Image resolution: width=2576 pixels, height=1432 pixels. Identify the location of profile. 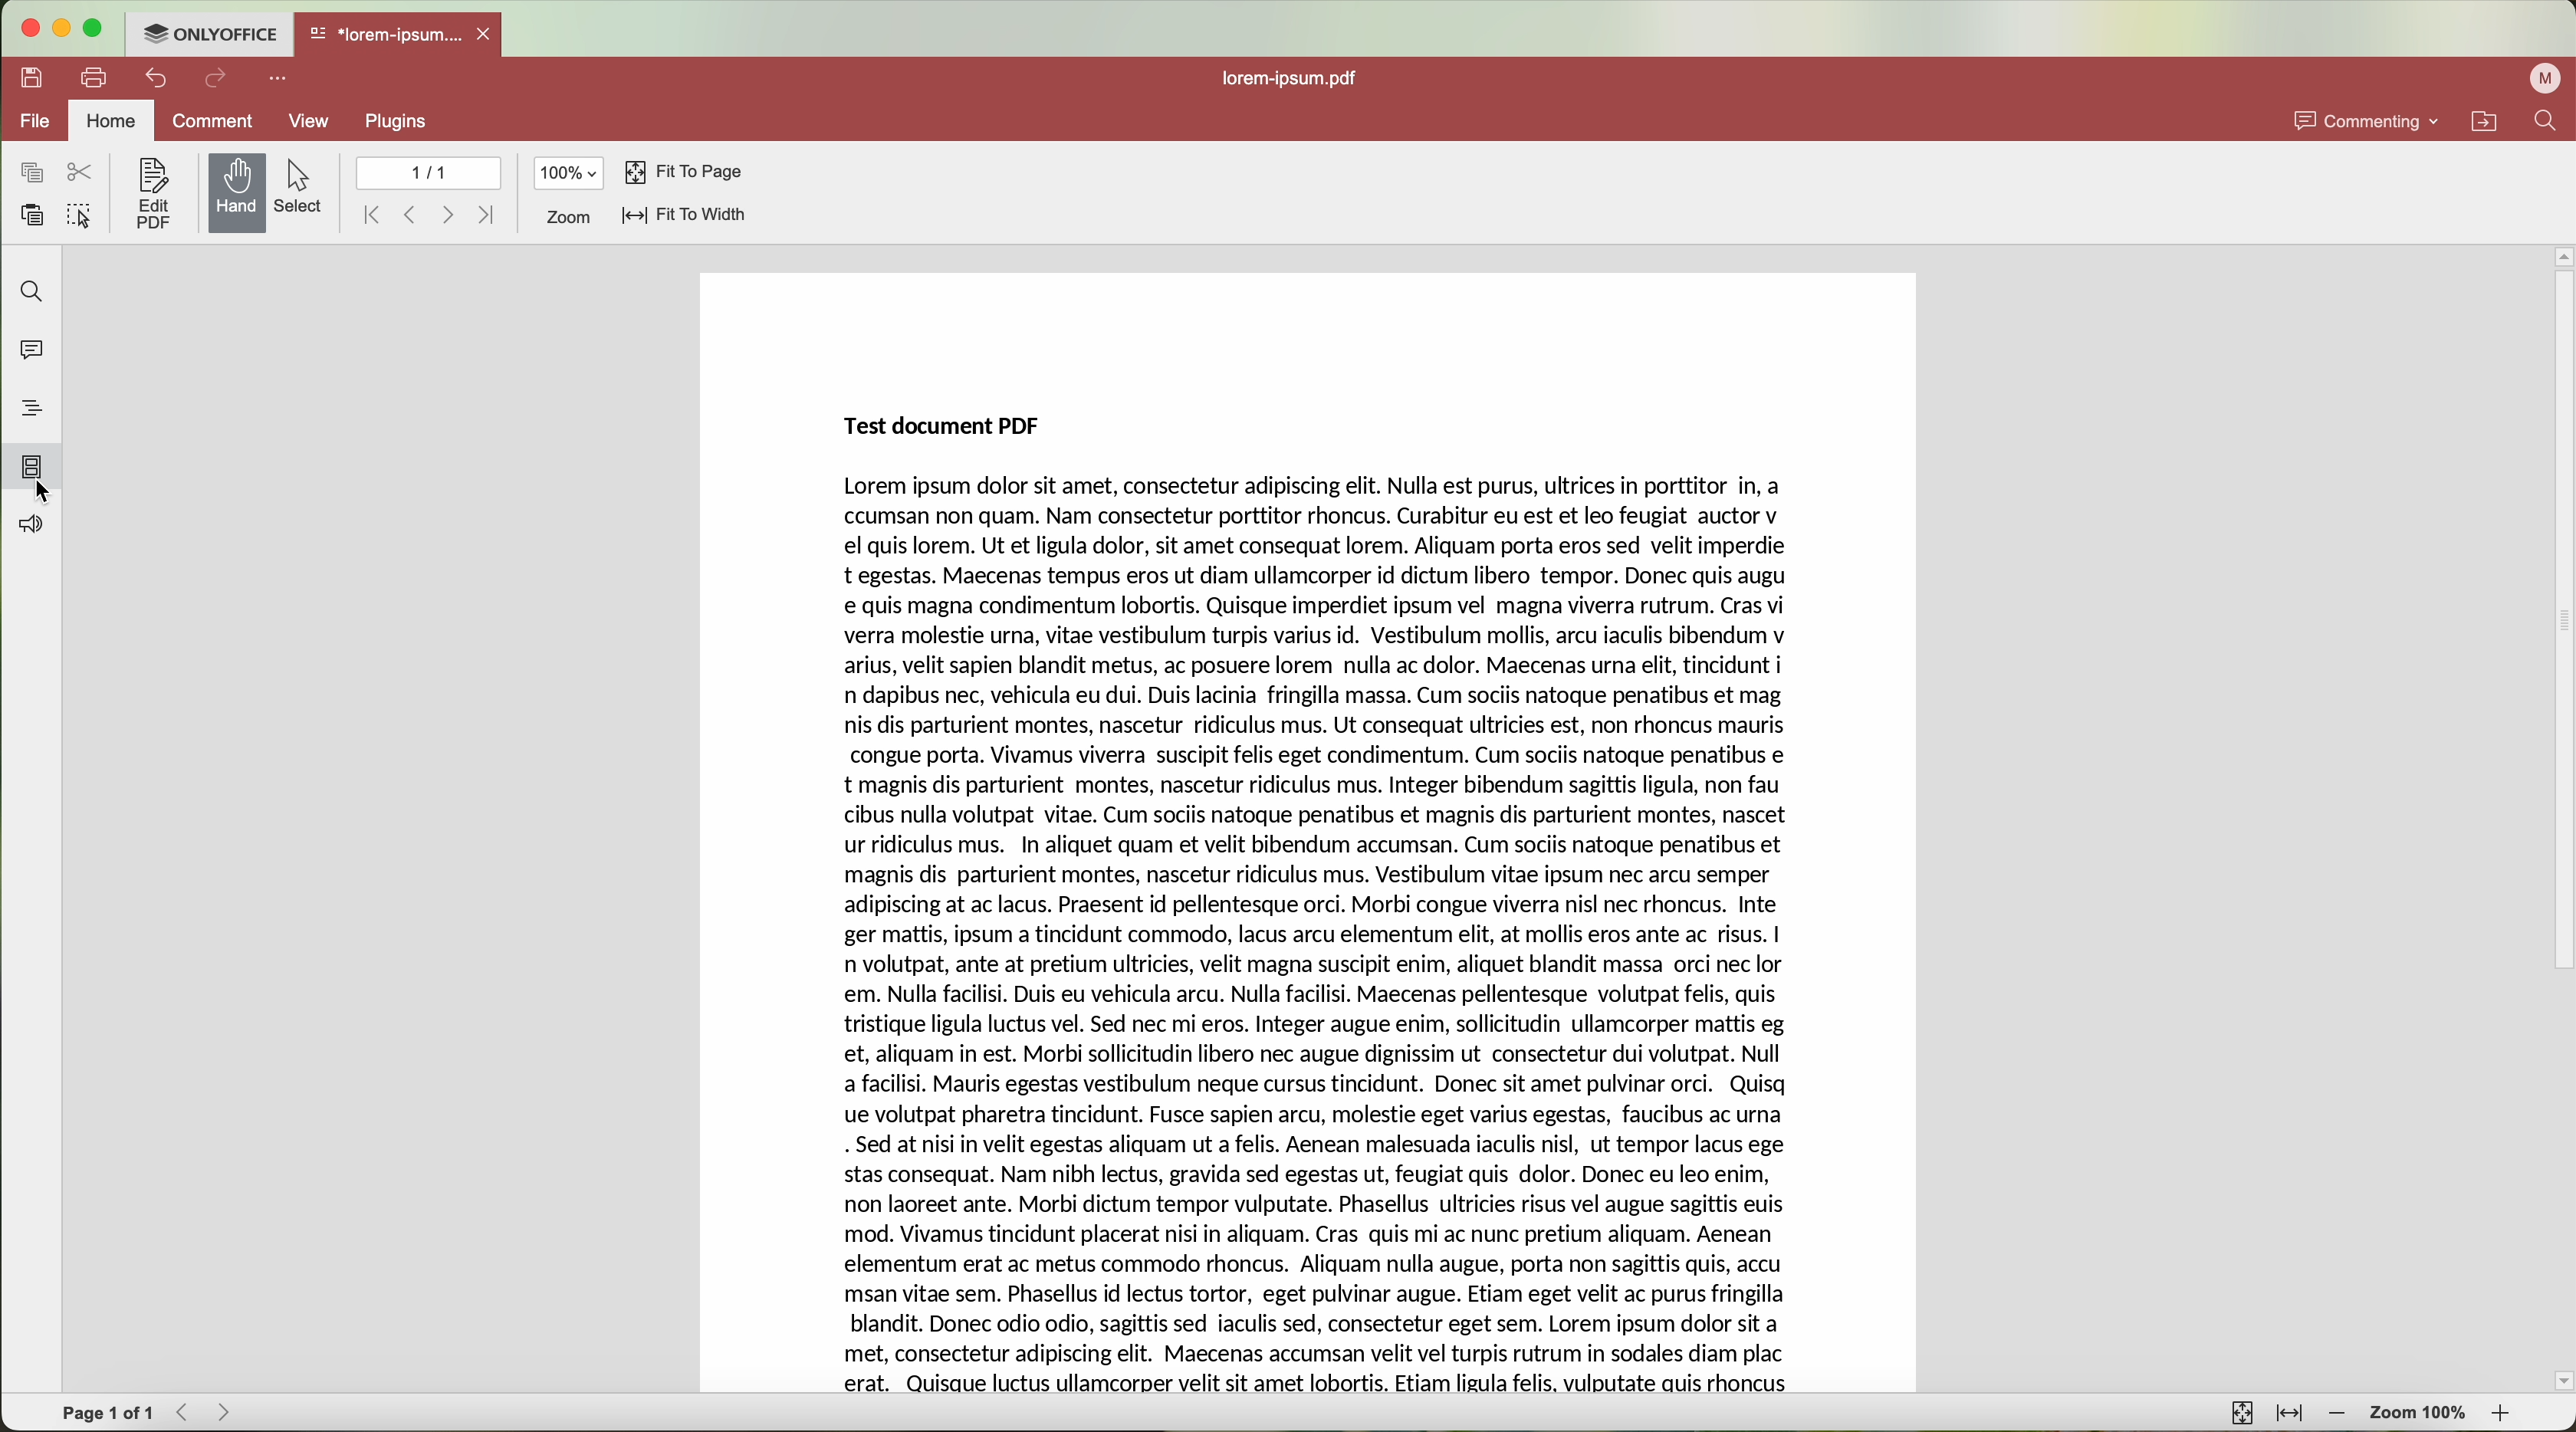
(2544, 79).